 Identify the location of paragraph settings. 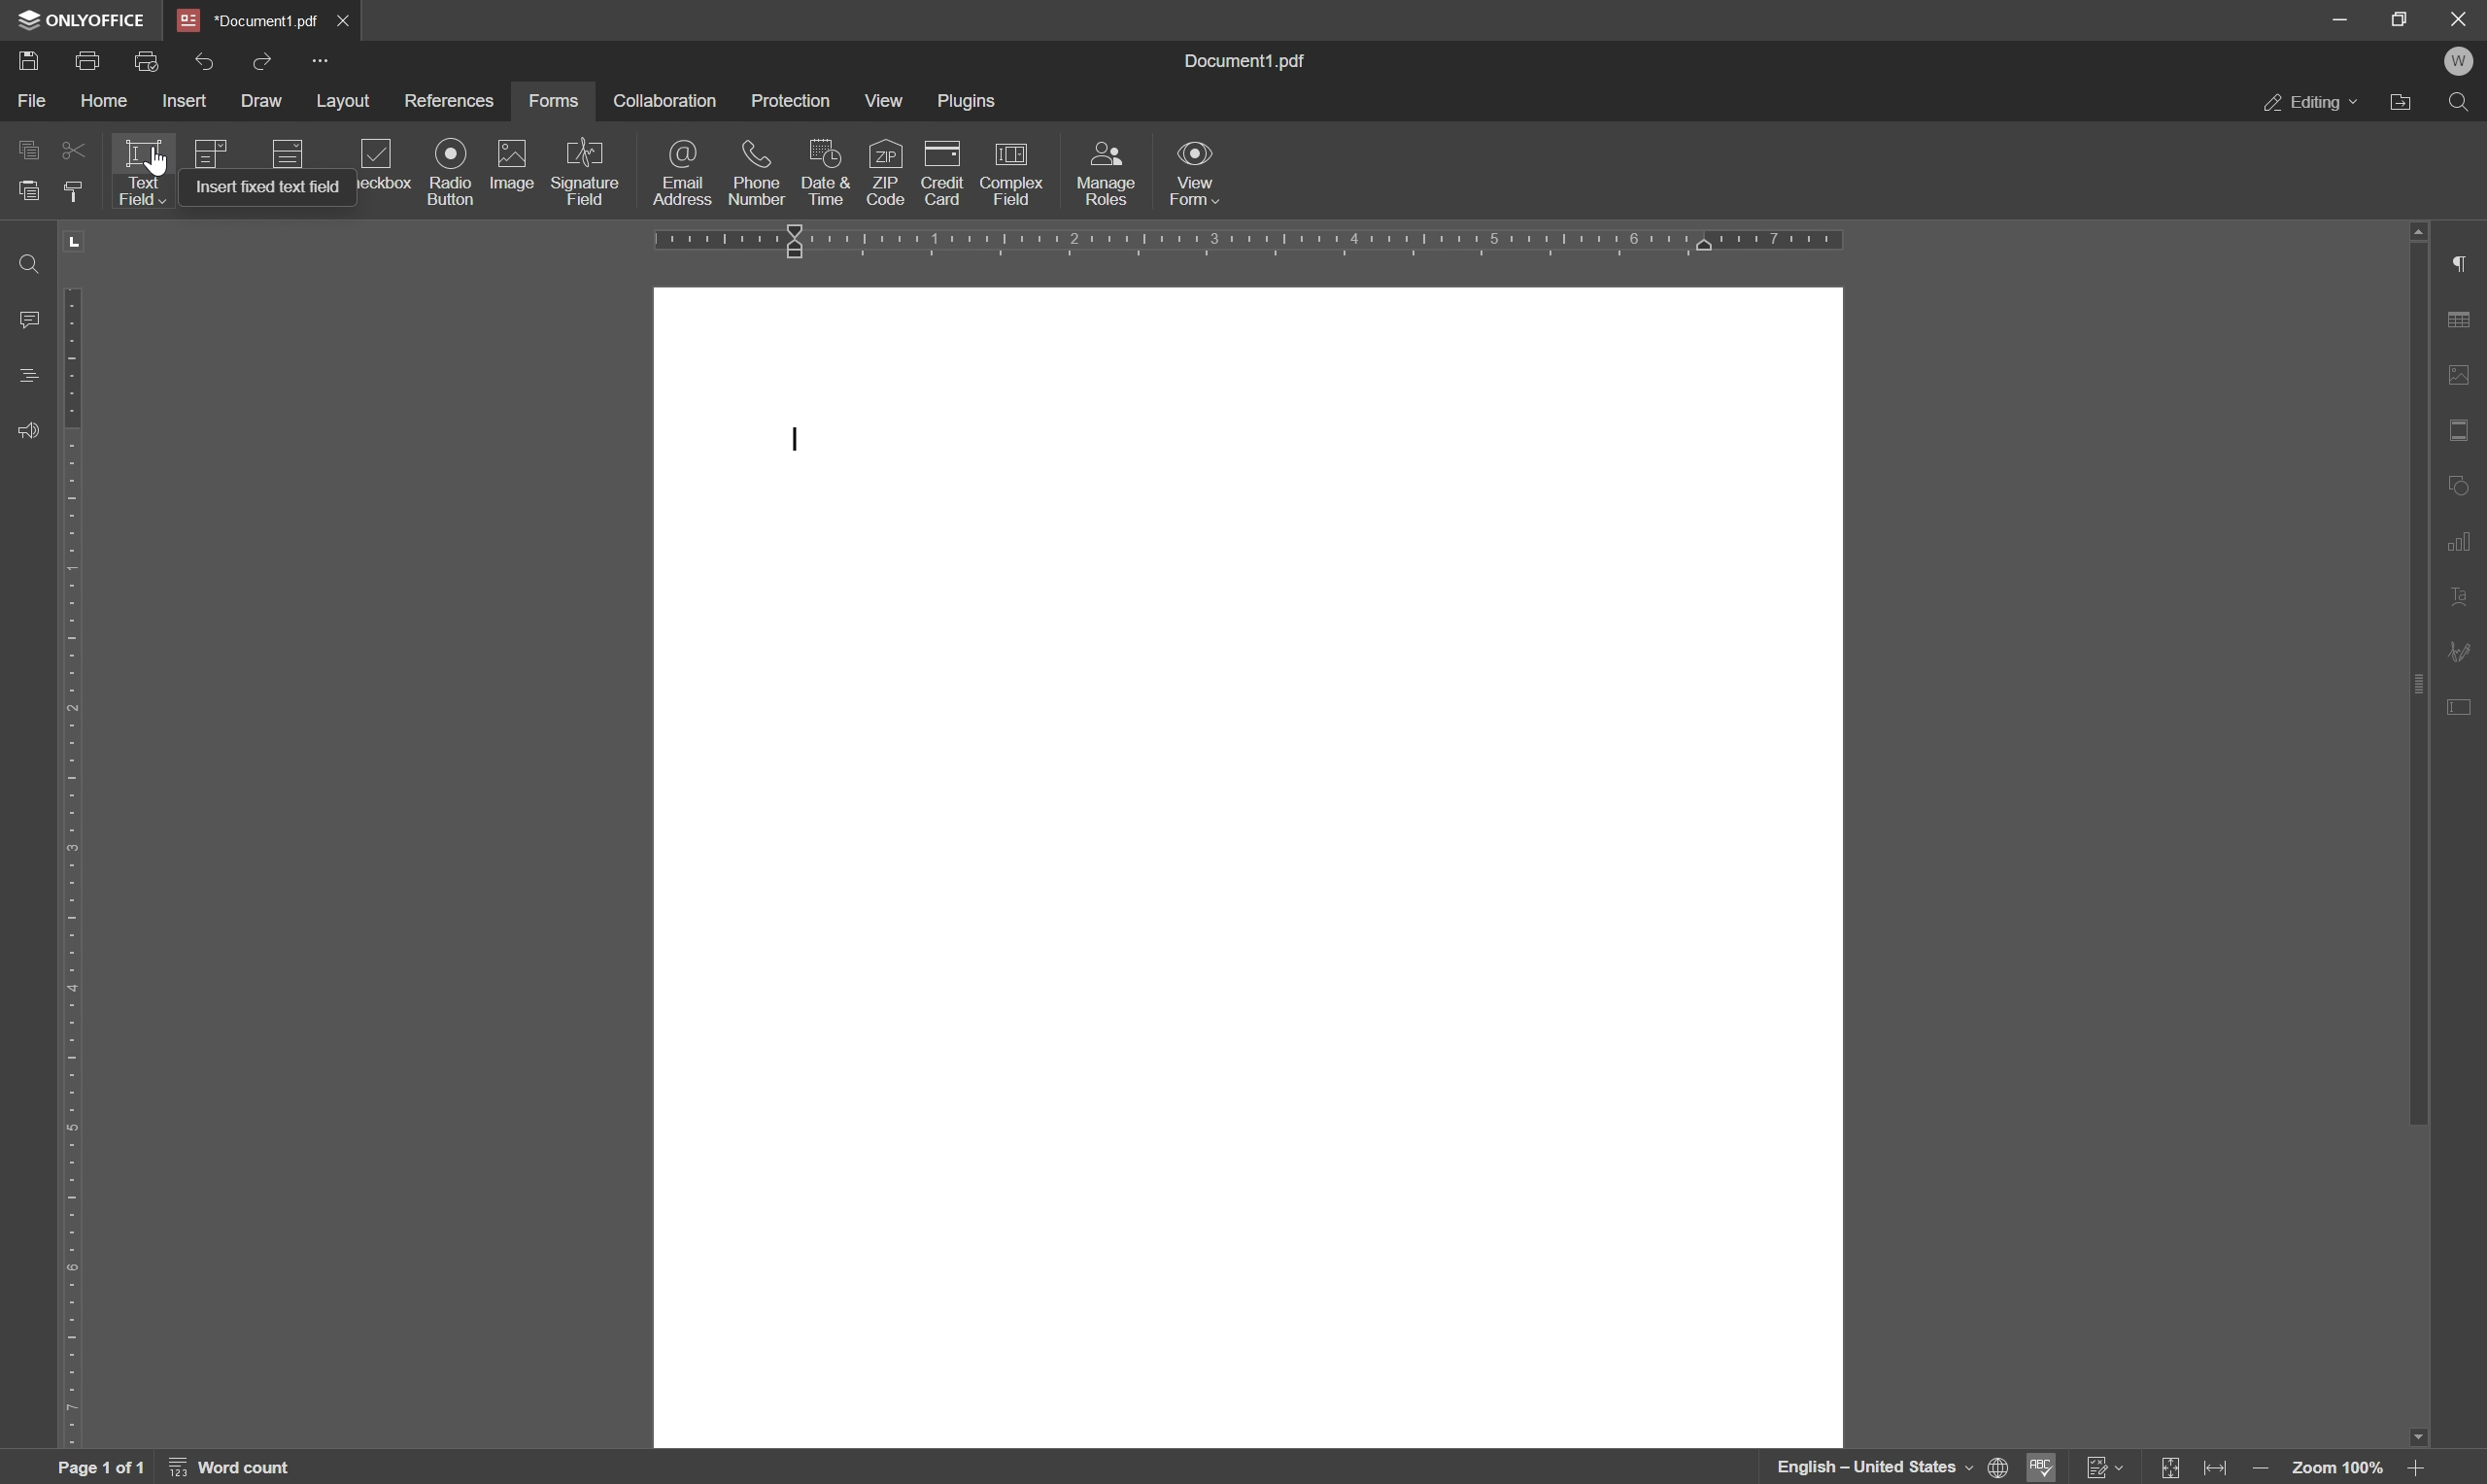
(2462, 262).